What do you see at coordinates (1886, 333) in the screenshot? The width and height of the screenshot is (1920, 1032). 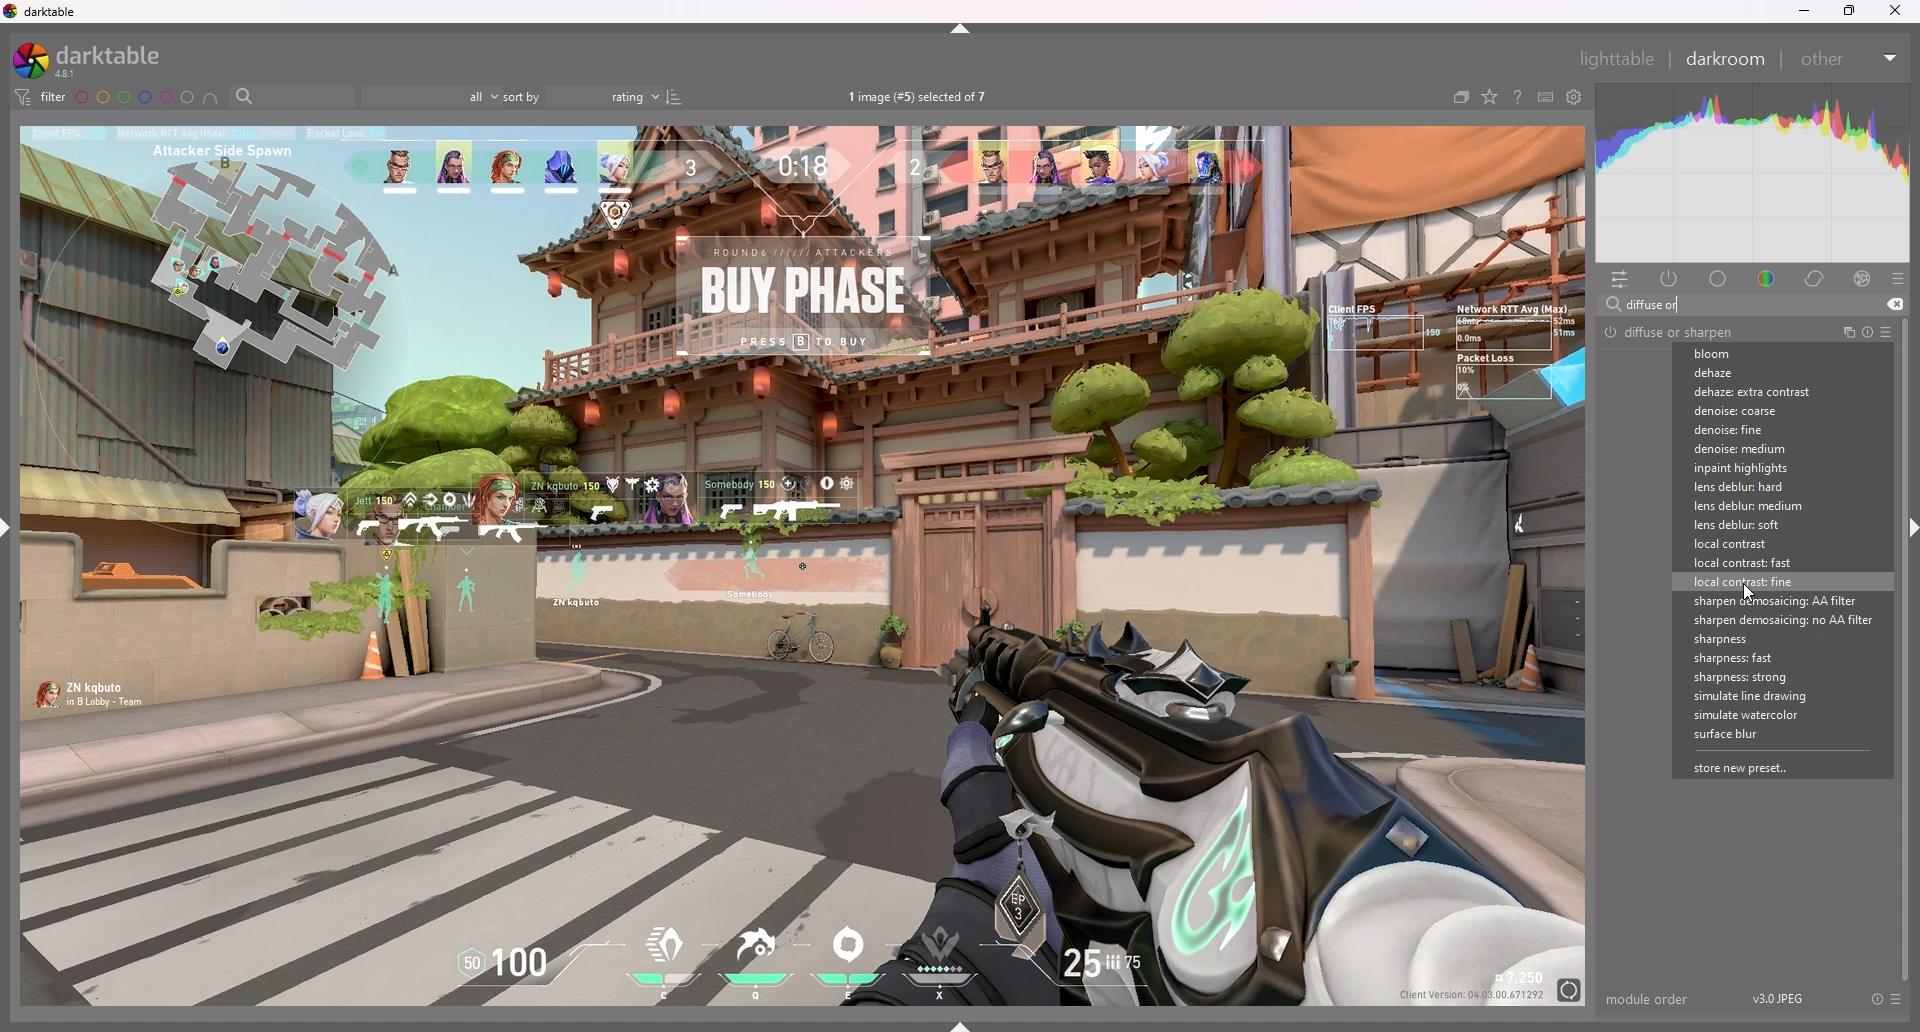 I see `presets` at bounding box center [1886, 333].